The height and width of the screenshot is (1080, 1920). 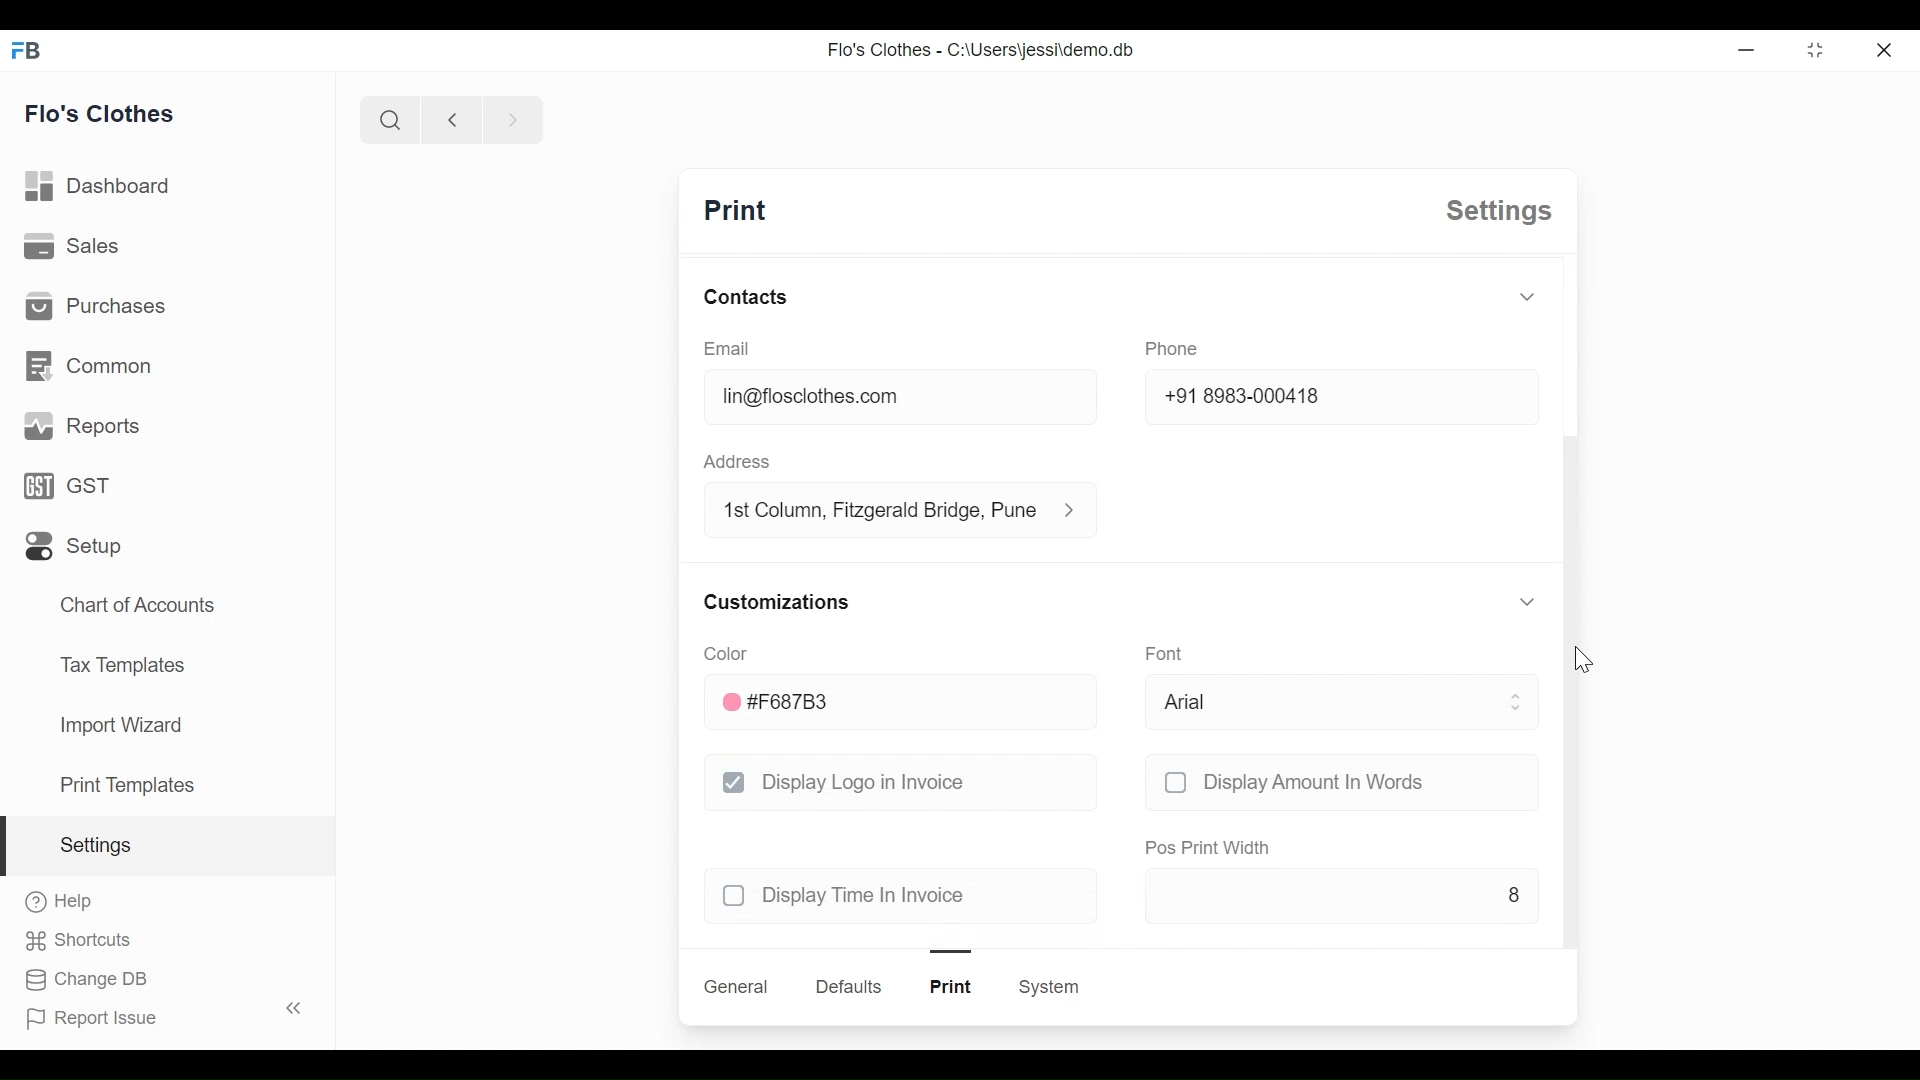 I want to click on +91 8983-000418, so click(x=1343, y=396).